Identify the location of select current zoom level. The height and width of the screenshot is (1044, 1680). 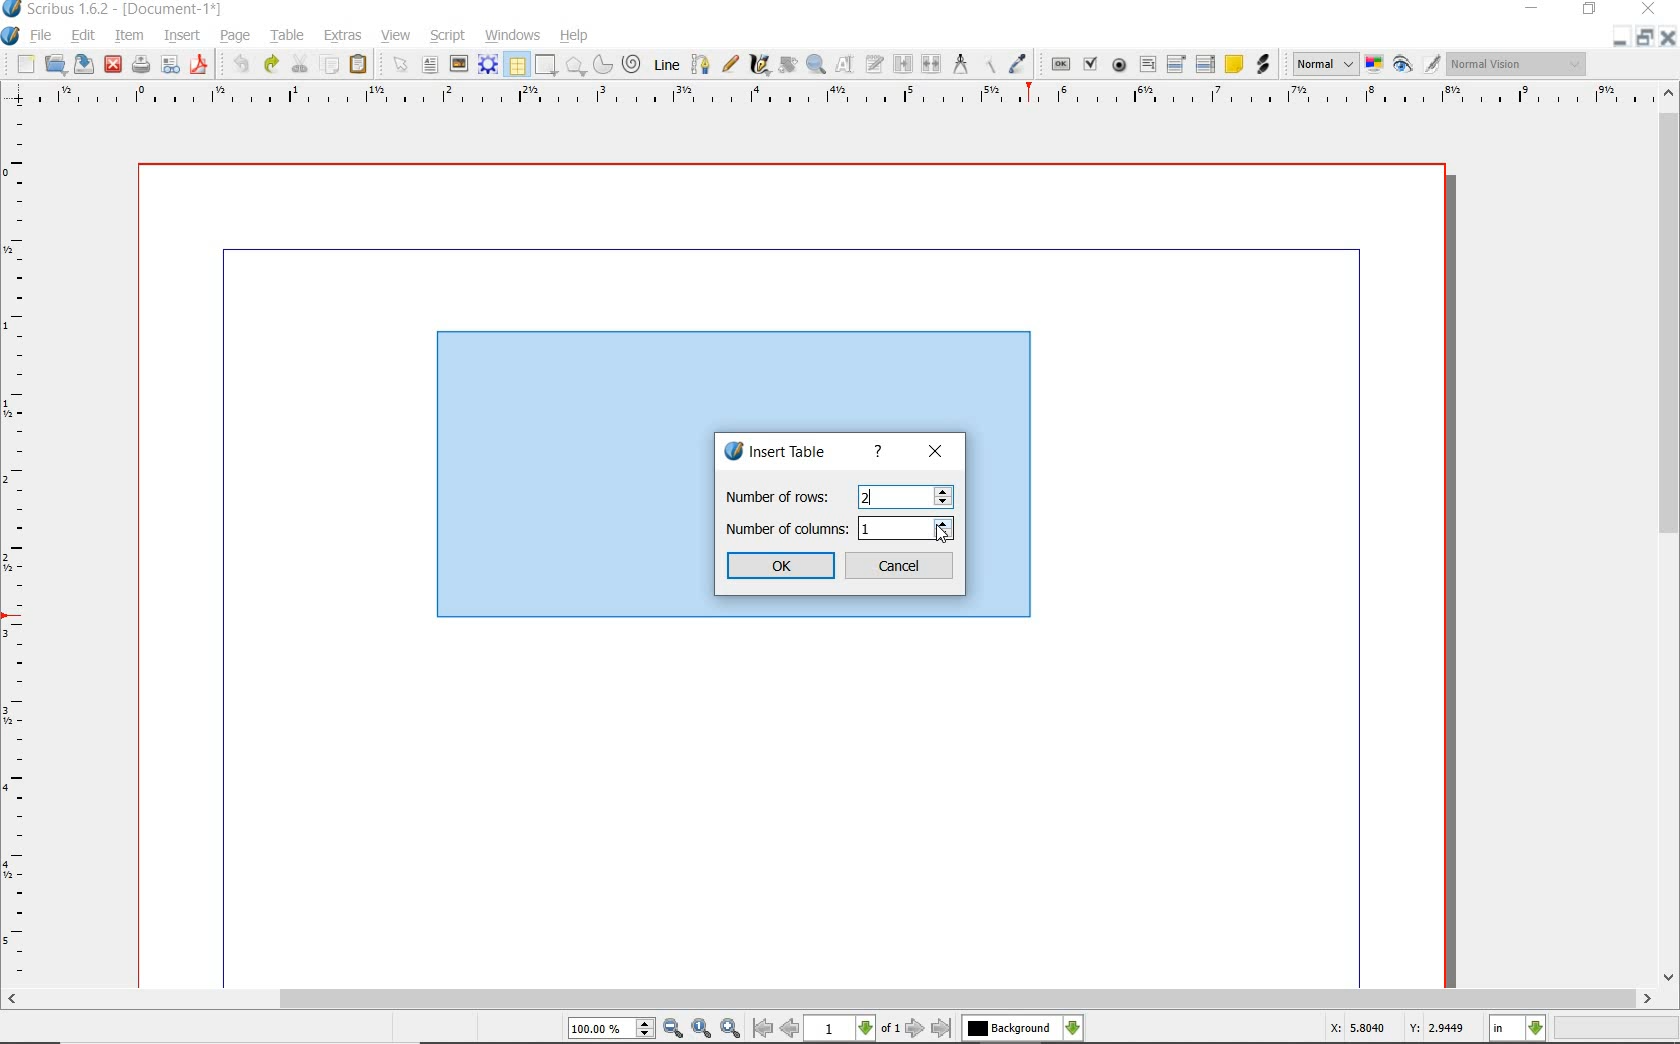
(611, 1030).